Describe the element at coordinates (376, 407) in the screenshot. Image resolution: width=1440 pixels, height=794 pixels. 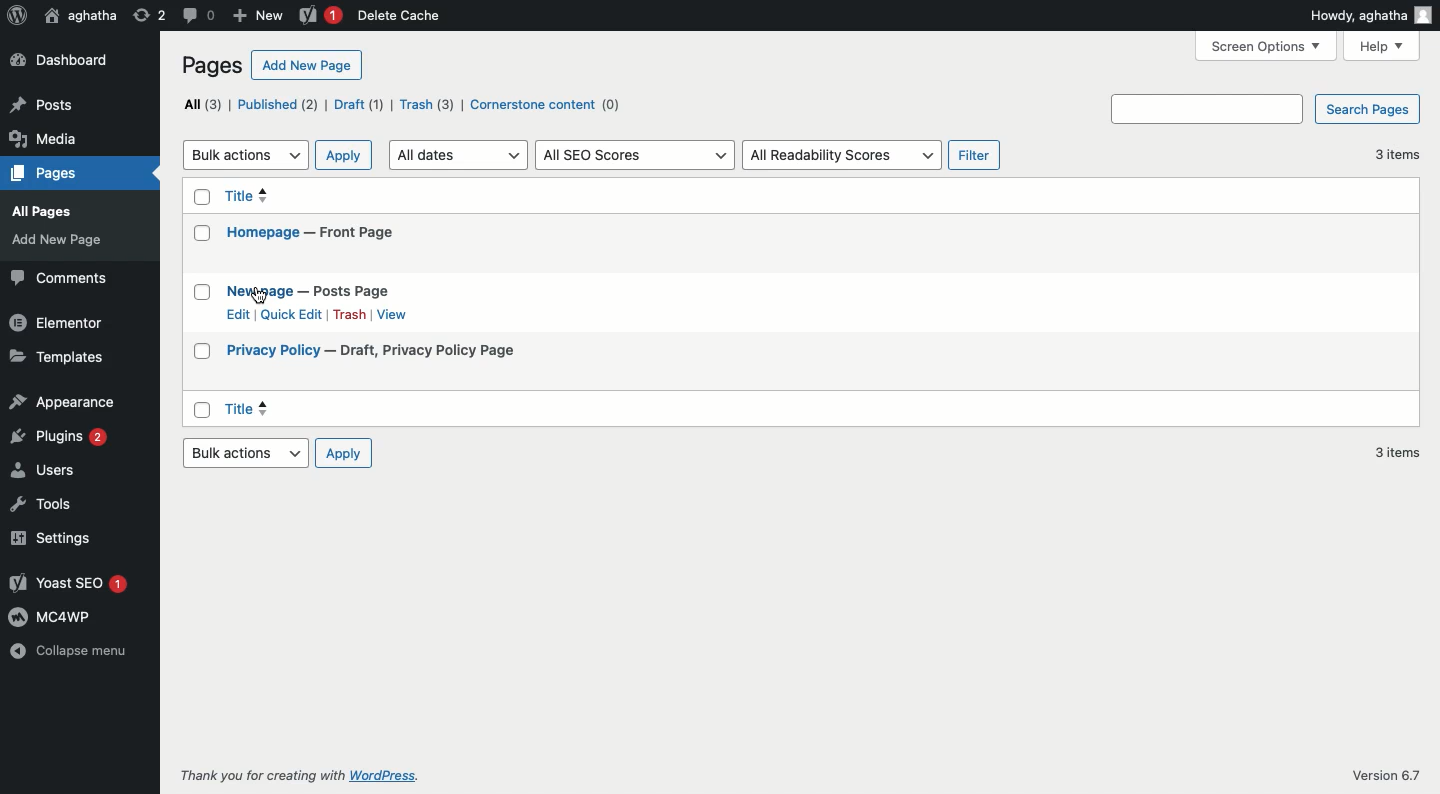
I see `Title` at that location.